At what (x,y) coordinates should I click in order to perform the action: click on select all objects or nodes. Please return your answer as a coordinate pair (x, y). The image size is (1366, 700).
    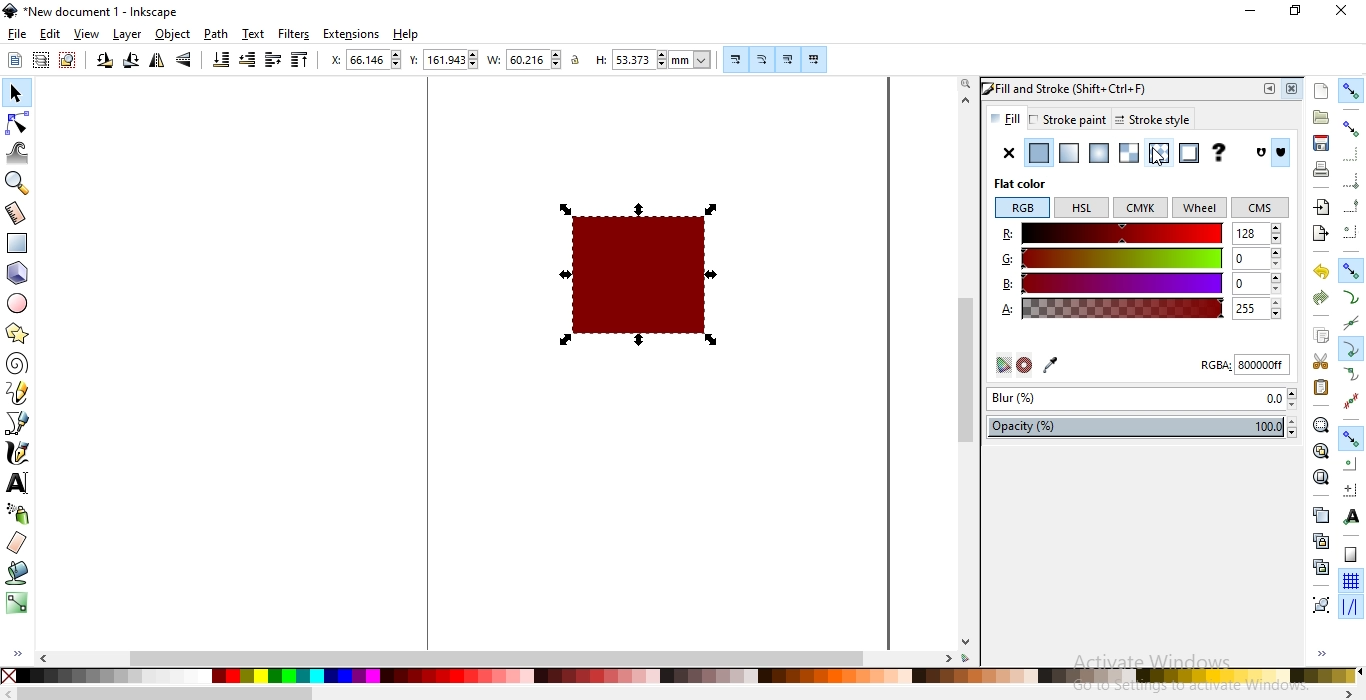
    Looking at the image, I should click on (14, 60).